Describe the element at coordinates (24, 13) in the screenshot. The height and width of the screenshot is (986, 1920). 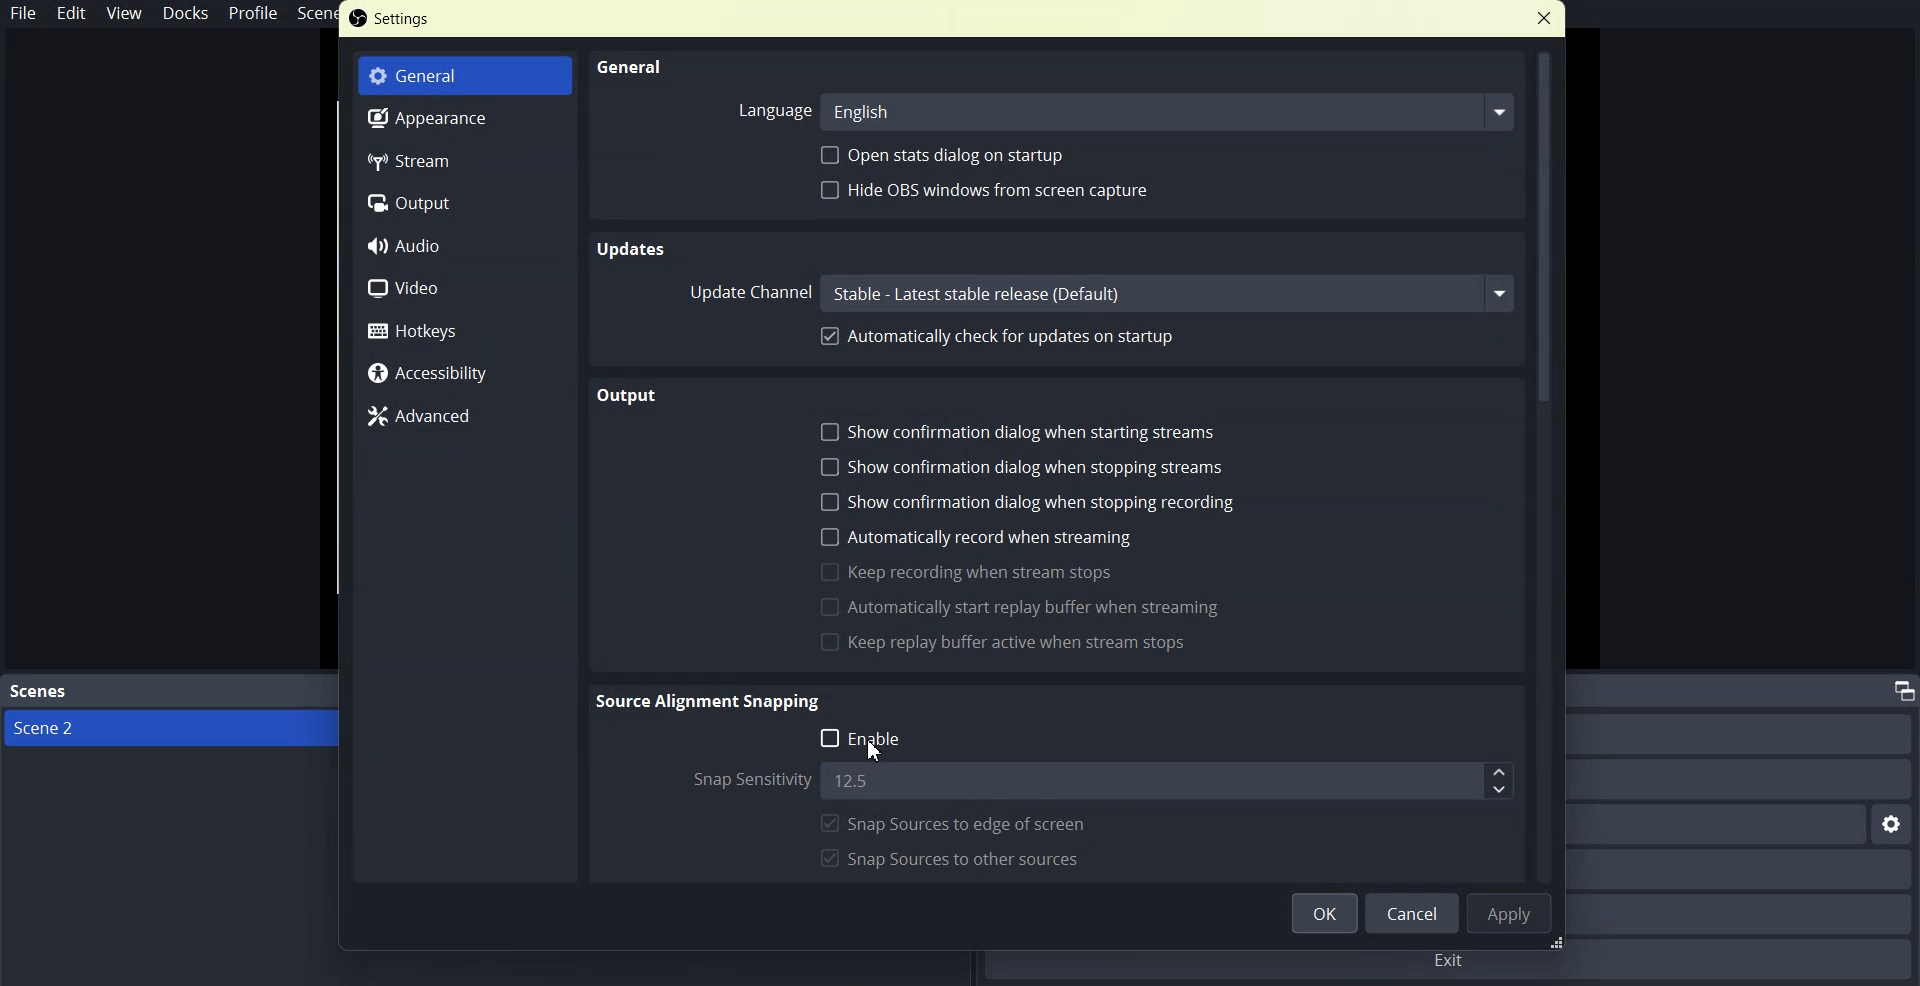
I see `File` at that location.